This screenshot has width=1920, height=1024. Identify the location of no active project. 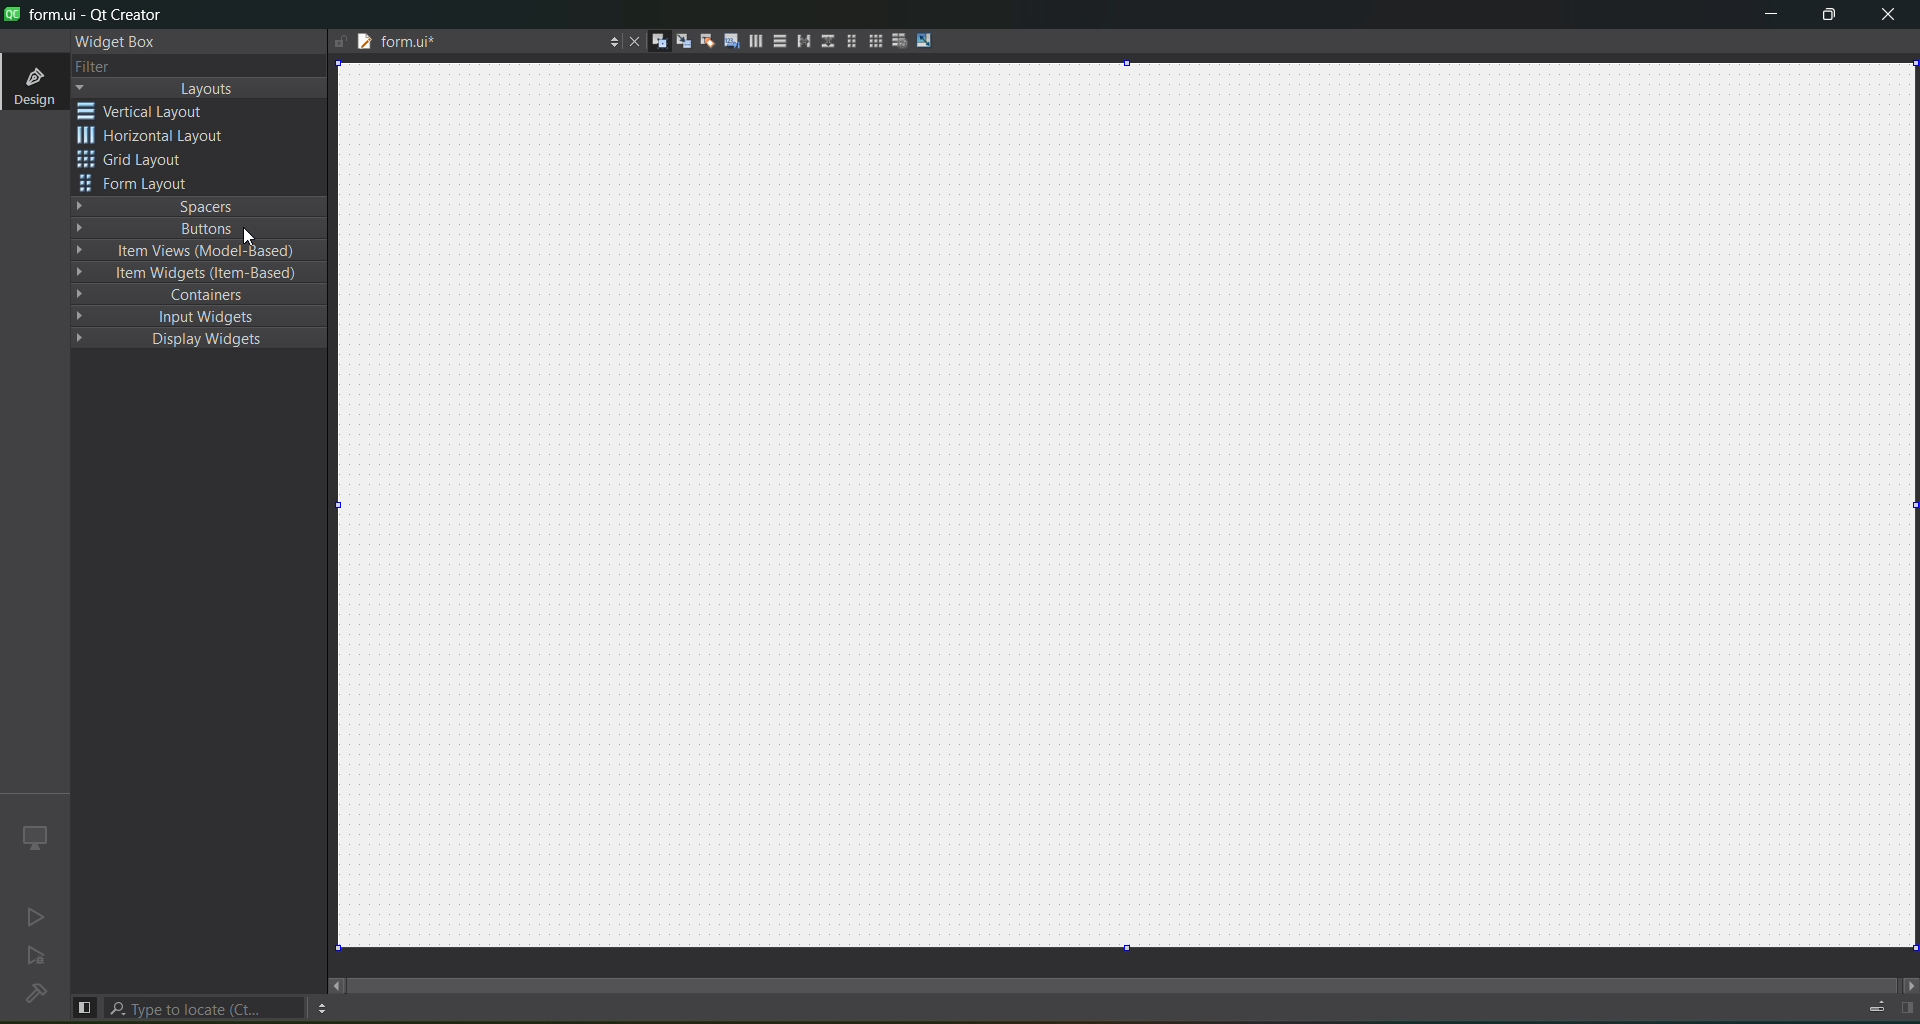
(37, 959).